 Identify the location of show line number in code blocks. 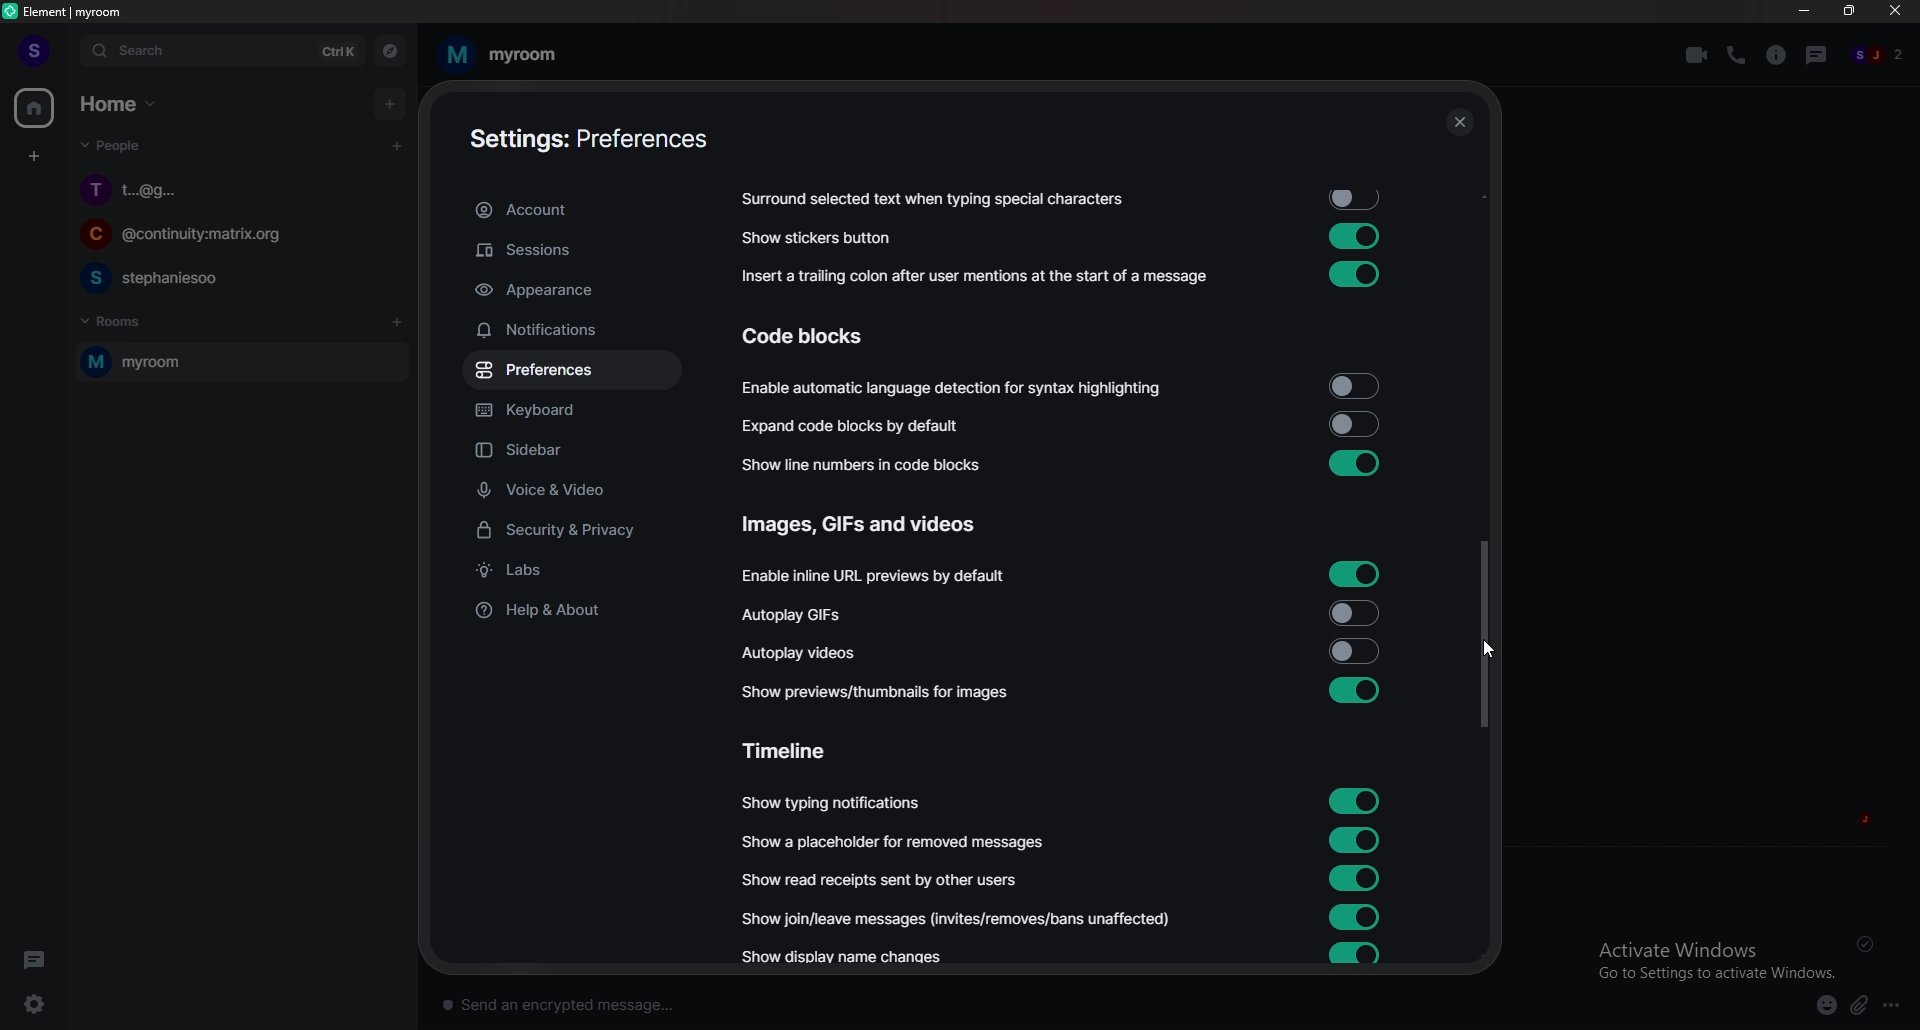
(873, 464).